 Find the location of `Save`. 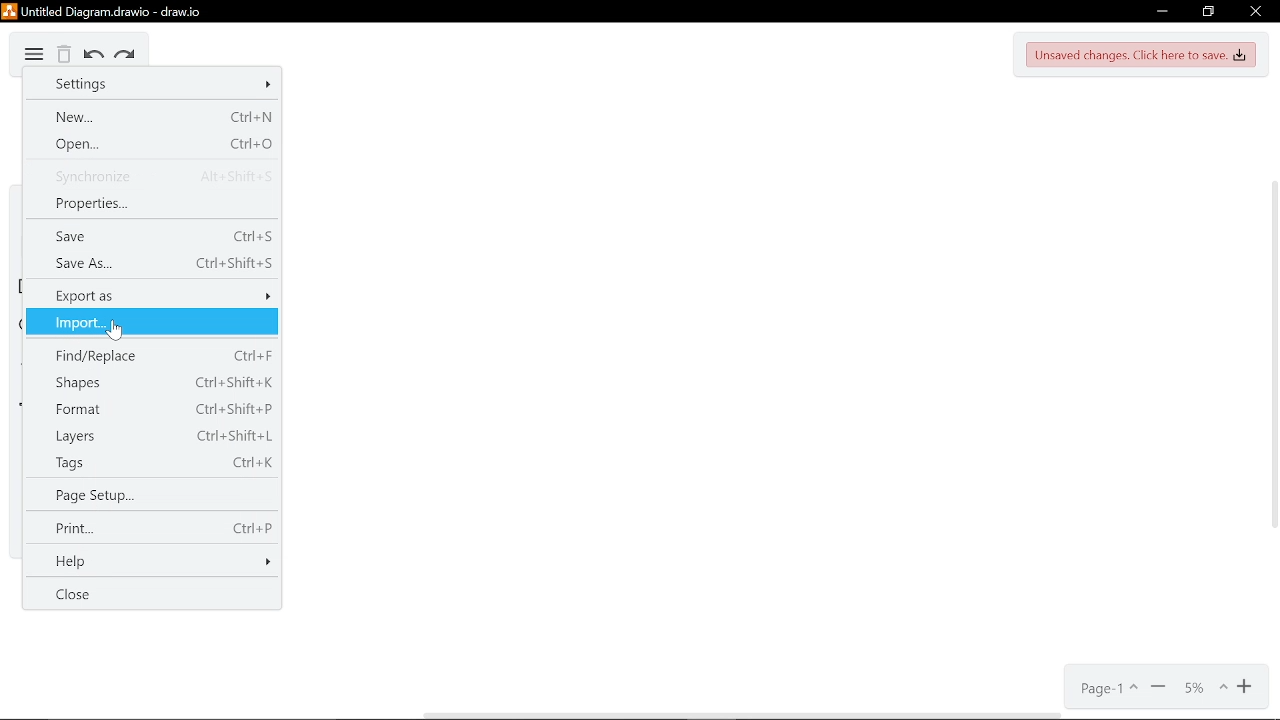

Save is located at coordinates (149, 235).